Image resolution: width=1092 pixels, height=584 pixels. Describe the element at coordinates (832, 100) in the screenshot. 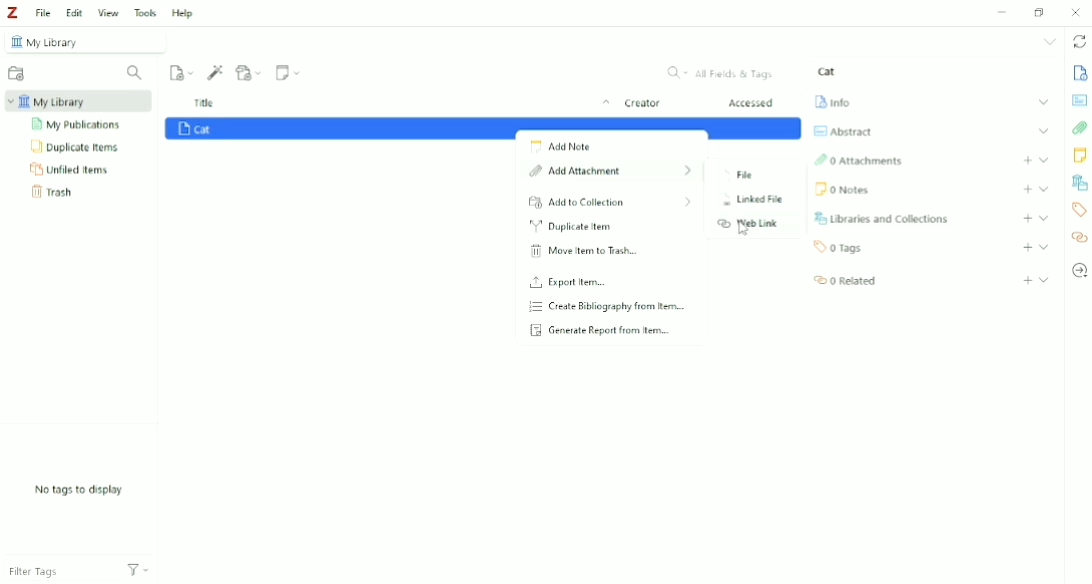

I see `Info` at that location.